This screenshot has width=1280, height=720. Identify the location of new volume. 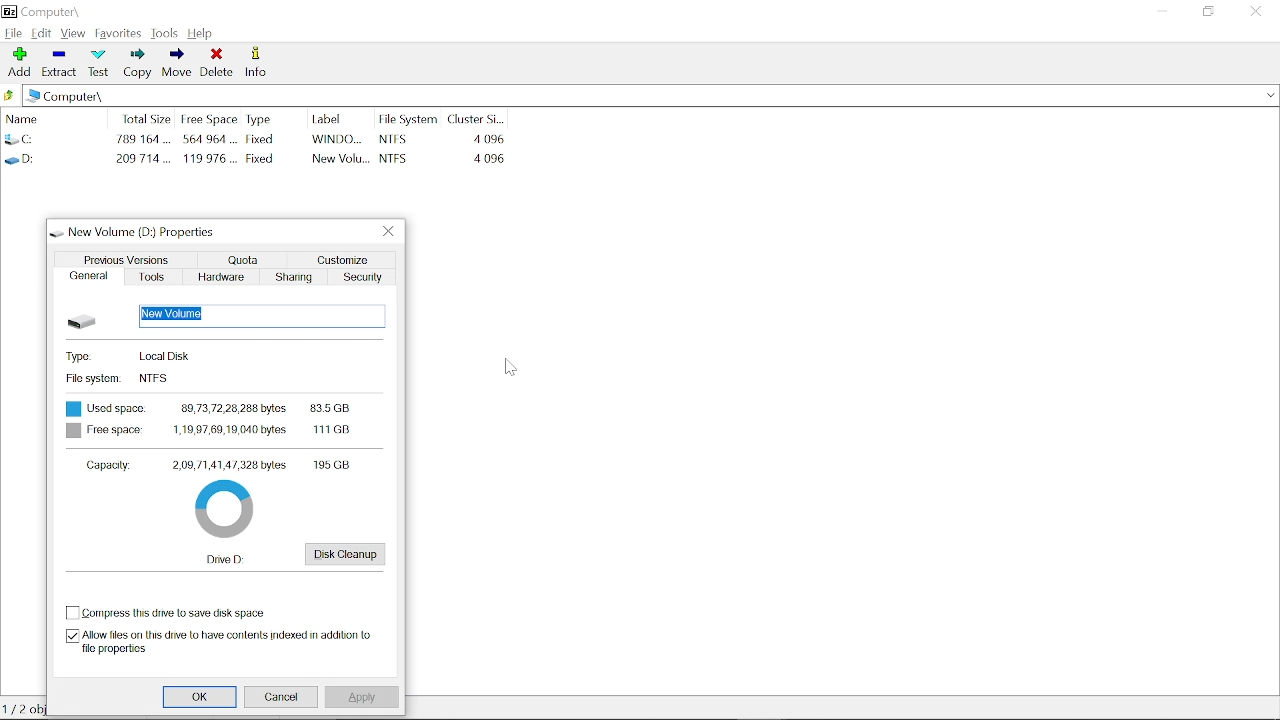
(261, 317).